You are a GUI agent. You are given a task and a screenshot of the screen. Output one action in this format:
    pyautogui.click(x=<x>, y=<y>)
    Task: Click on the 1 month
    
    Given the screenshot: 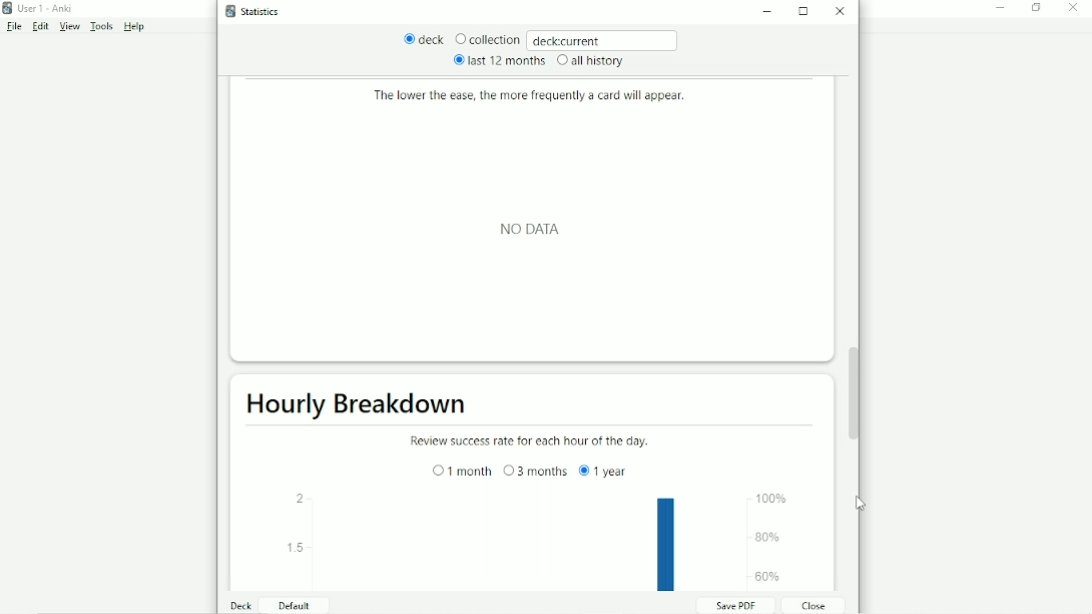 What is the action you would take?
    pyautogui.click(x=462, y=472)
    